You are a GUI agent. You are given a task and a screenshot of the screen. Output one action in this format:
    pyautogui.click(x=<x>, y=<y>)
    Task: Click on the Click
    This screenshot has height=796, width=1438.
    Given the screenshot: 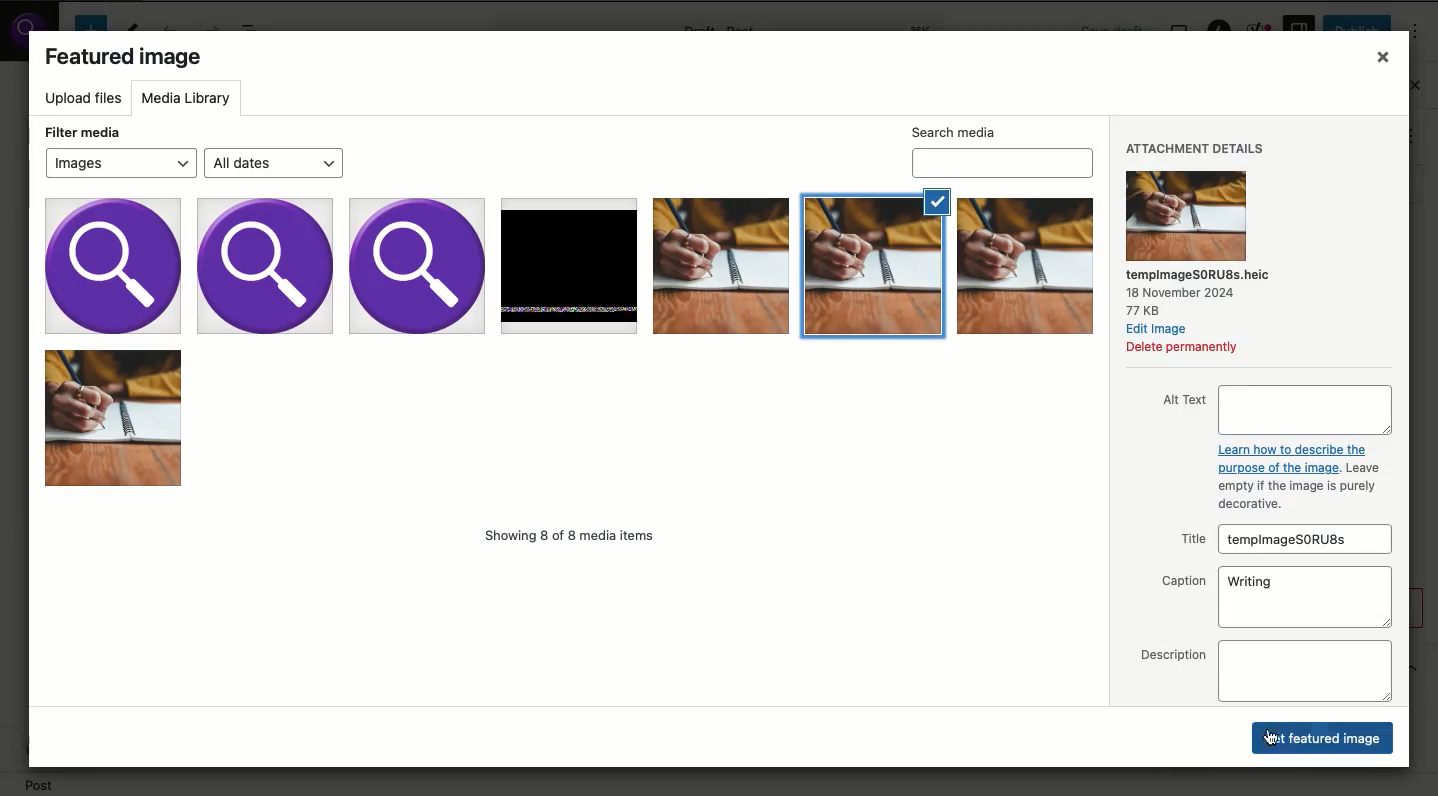 What is the action you would take?
    pyautogui.click(x=1324, y=737)
    